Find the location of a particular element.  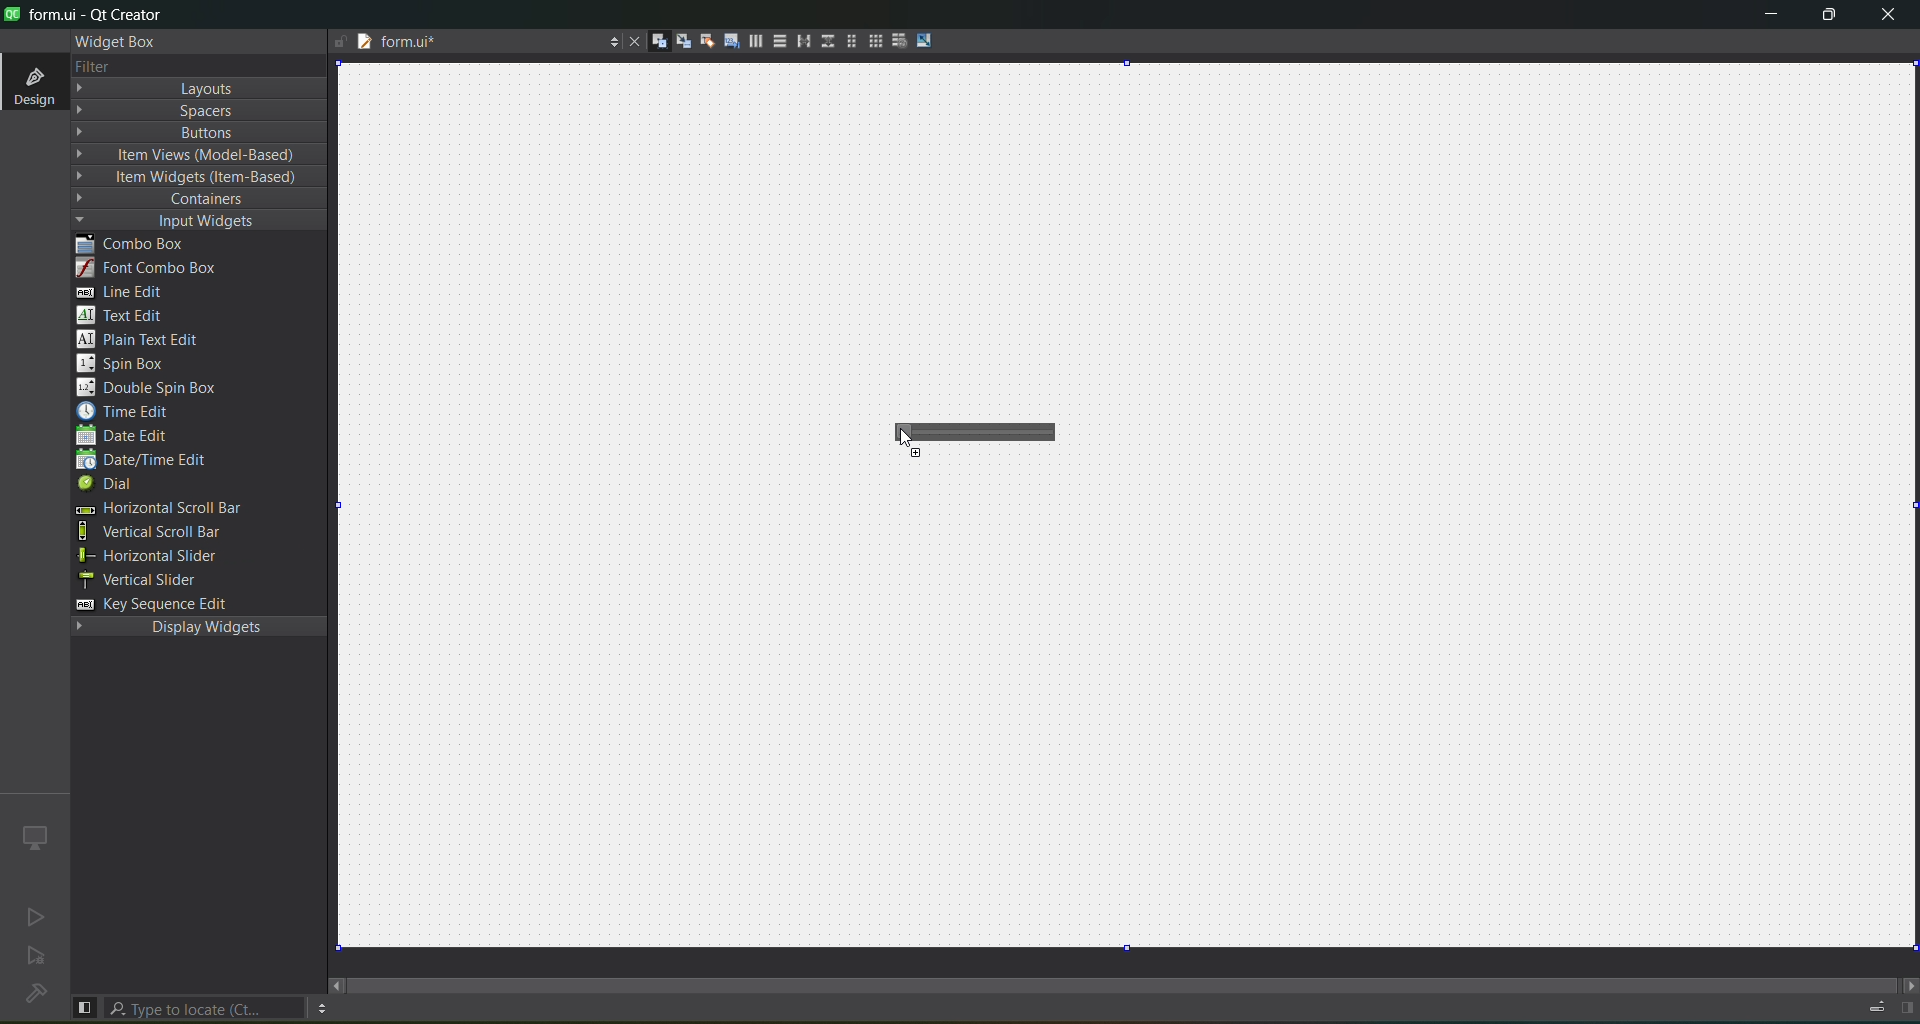

layout in a form is located at coordinates (853, 42).